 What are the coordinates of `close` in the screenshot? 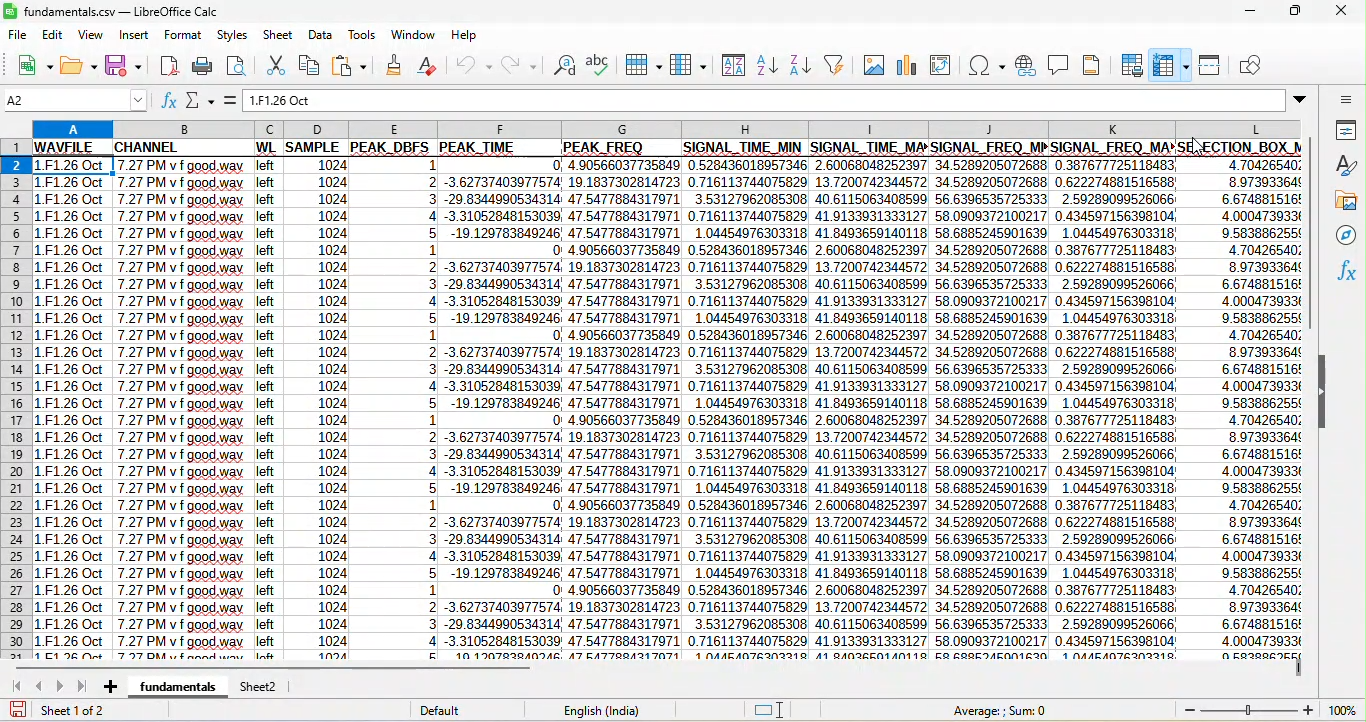 It's located at (1343, 11).